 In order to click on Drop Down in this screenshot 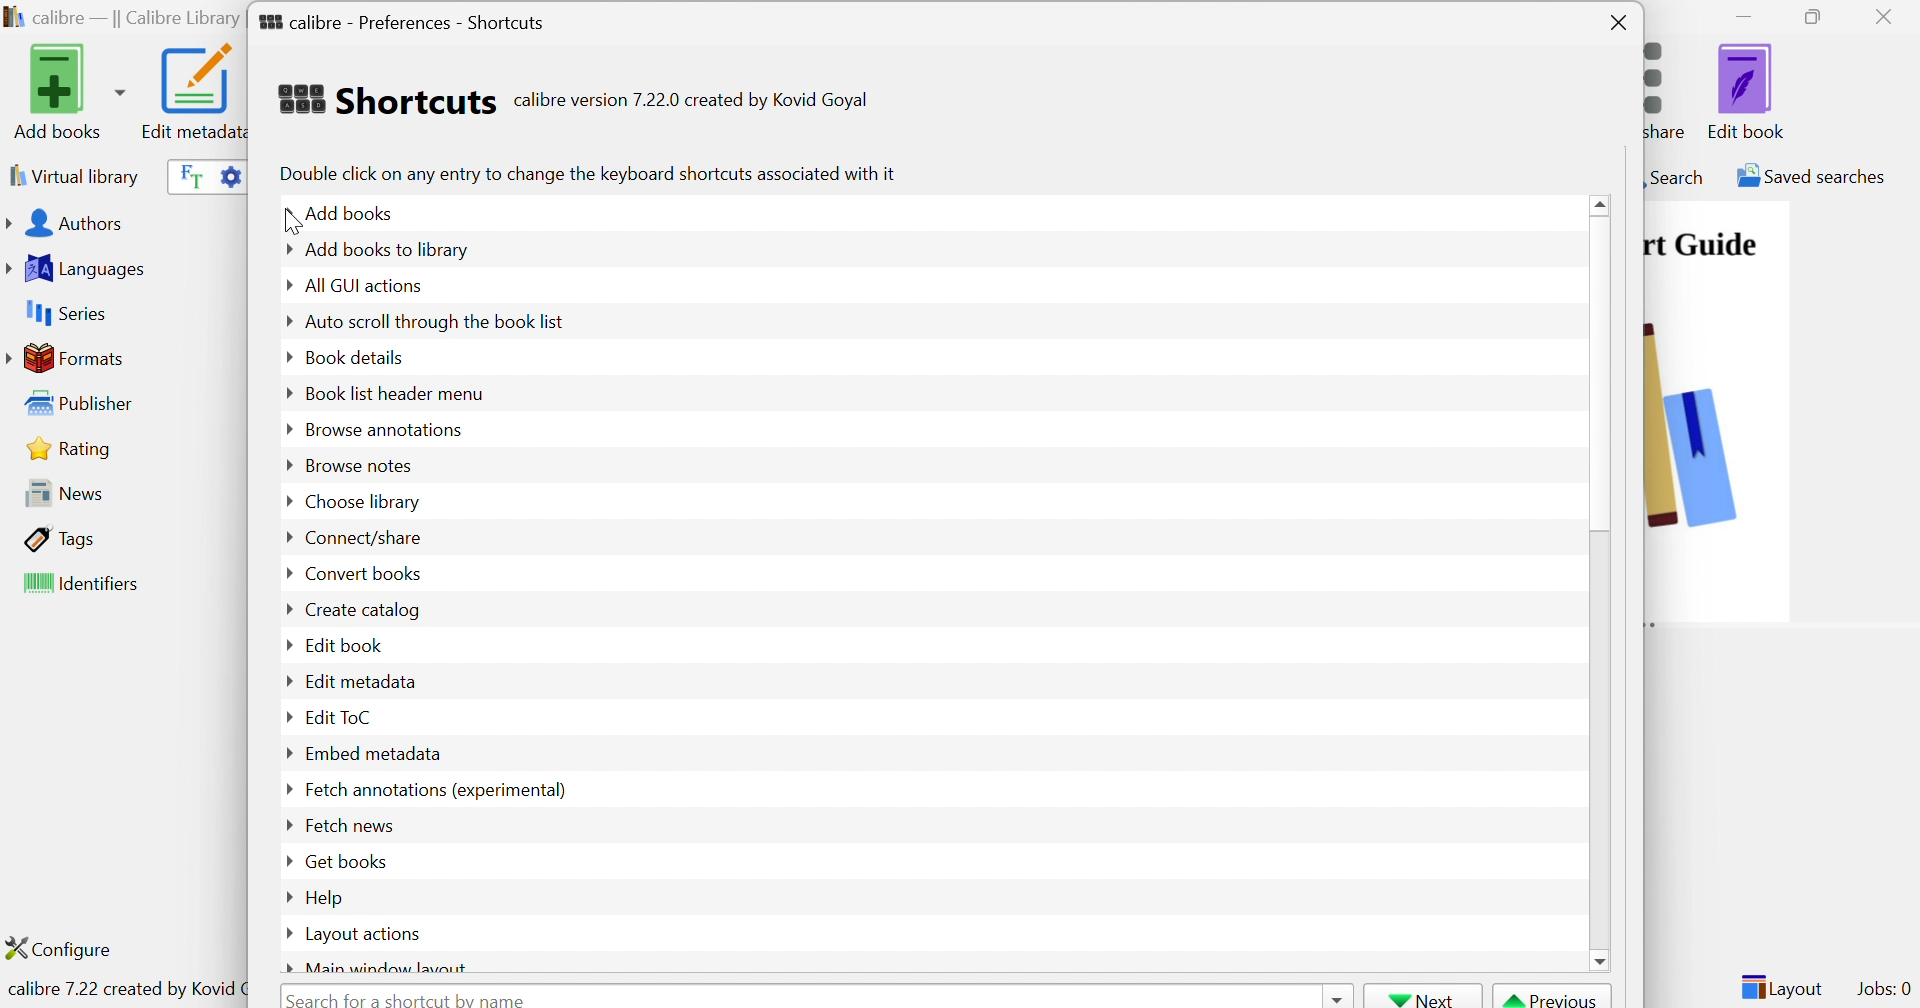, I will do `click(288, 538)`.